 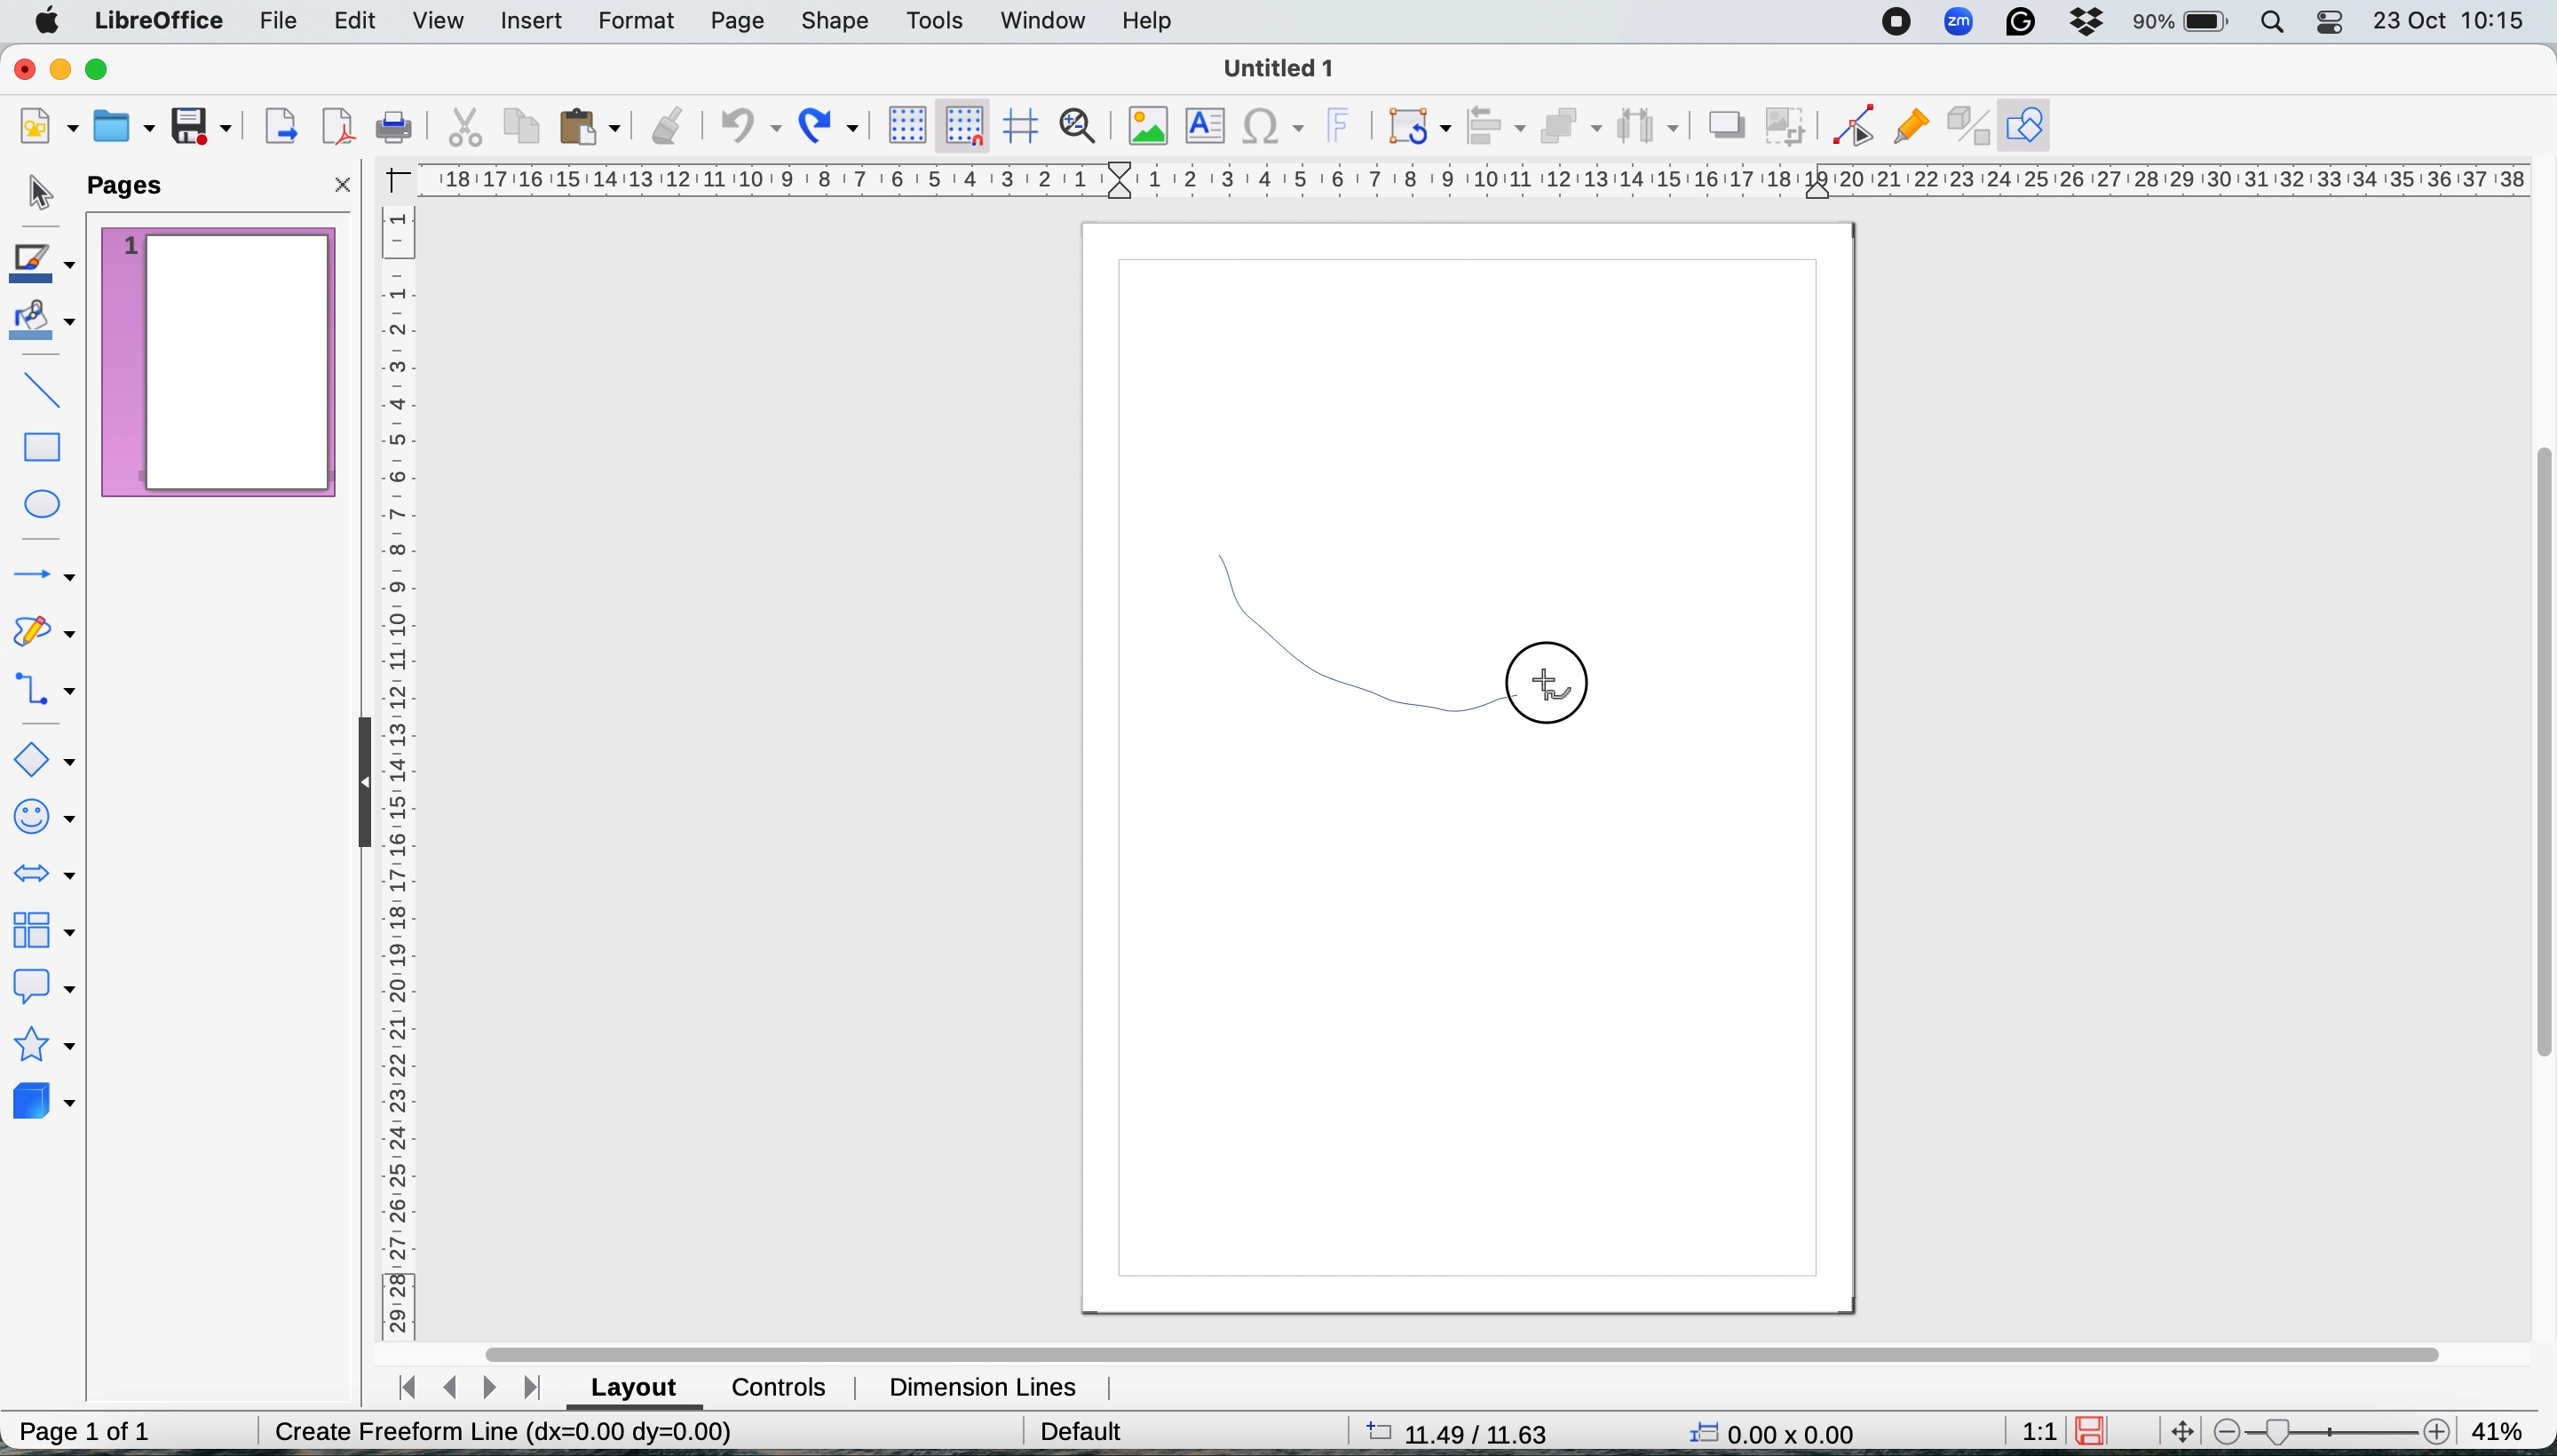 I want to click on vertical scroll bar, so click(x=2535, y=751).